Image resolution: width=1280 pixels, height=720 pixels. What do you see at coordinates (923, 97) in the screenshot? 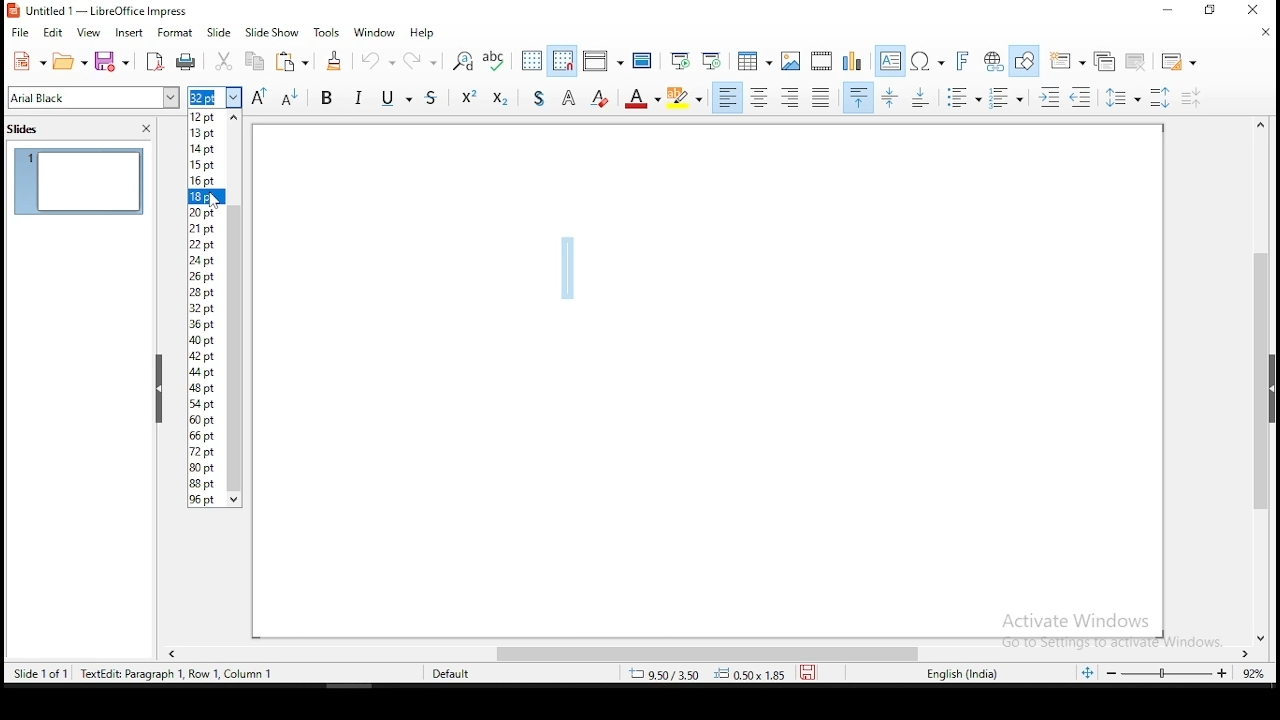
I see `Space above Paragraph` at bounding box center [923, 97].